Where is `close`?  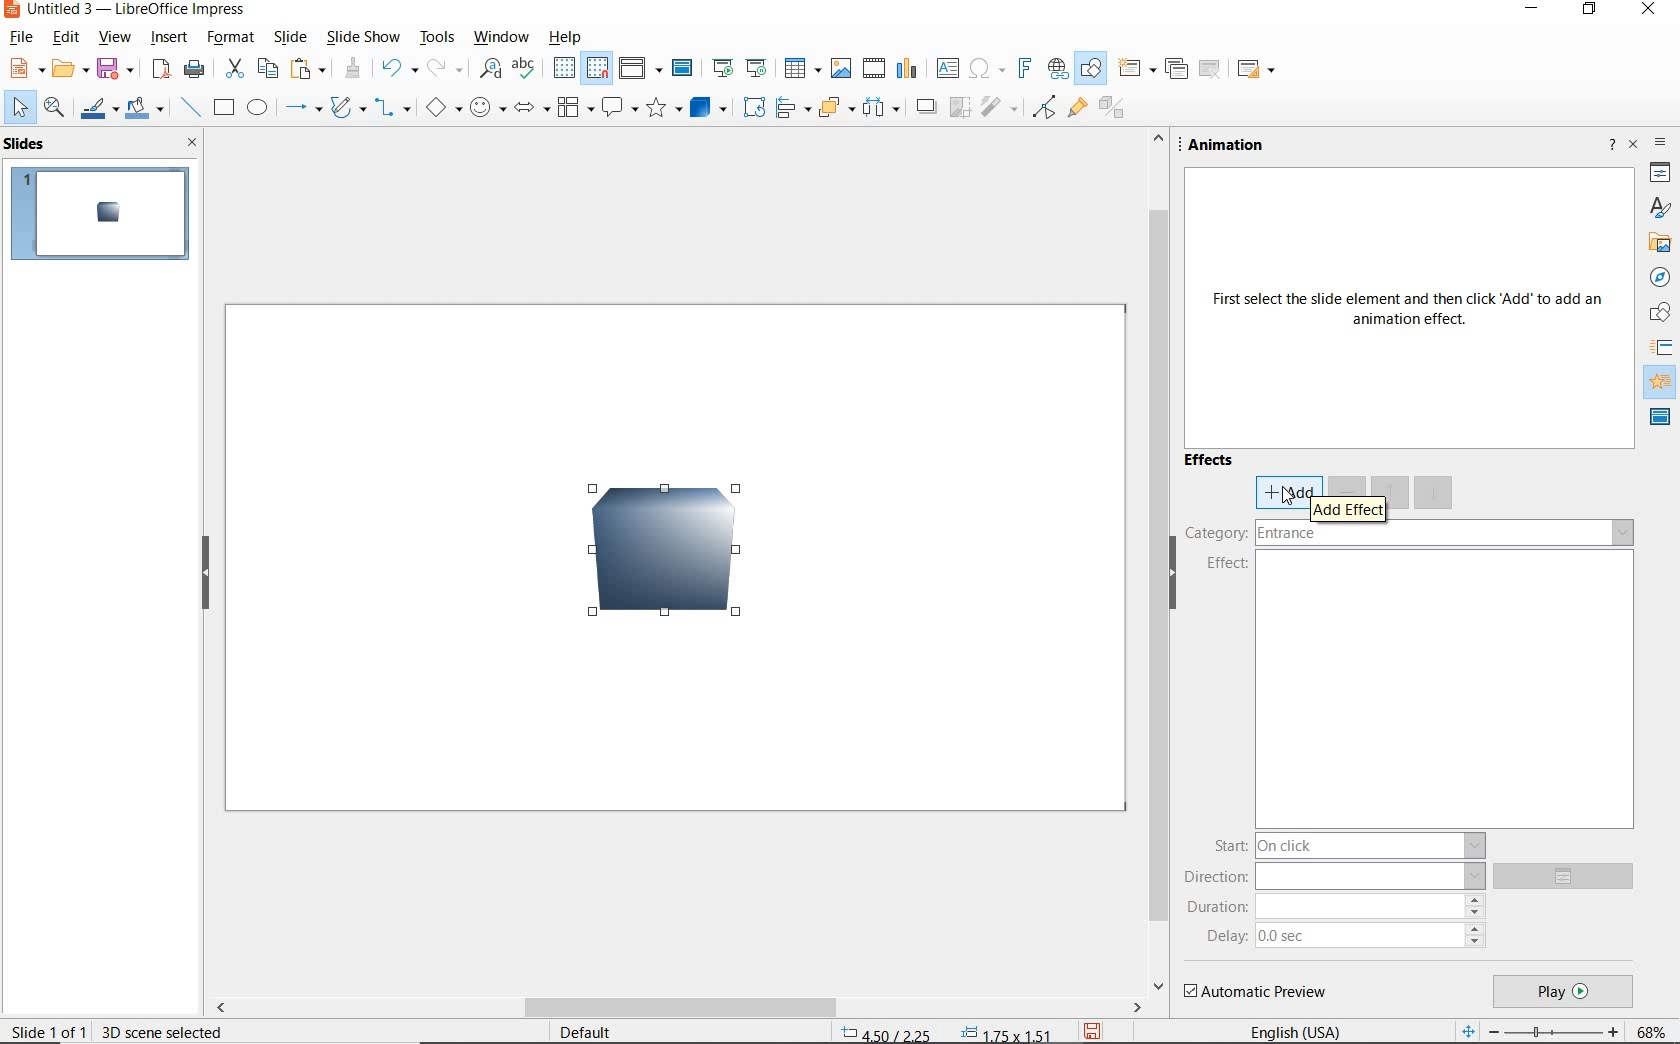
close is located at coordinates (1635, 143).